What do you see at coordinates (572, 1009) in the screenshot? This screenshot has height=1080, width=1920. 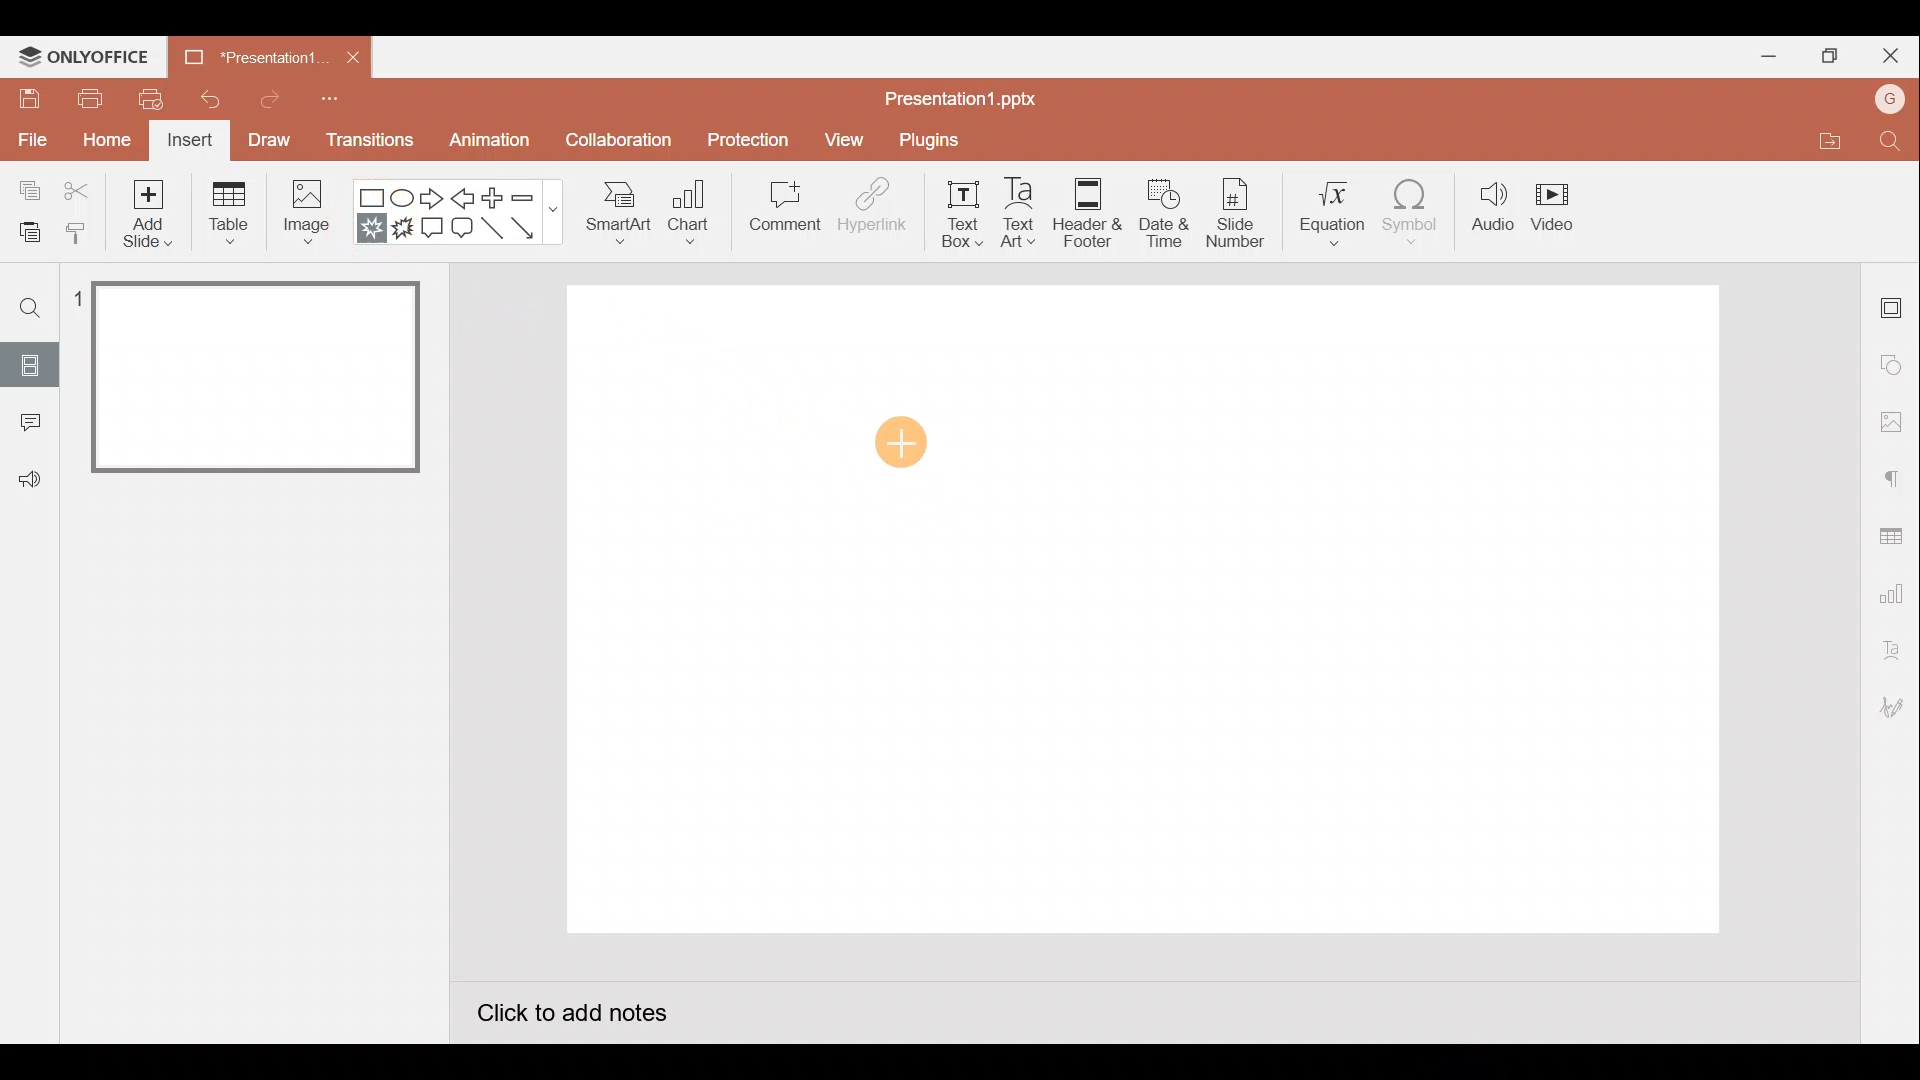 I see `Click to add notes` at bounding box center [572, 1009].